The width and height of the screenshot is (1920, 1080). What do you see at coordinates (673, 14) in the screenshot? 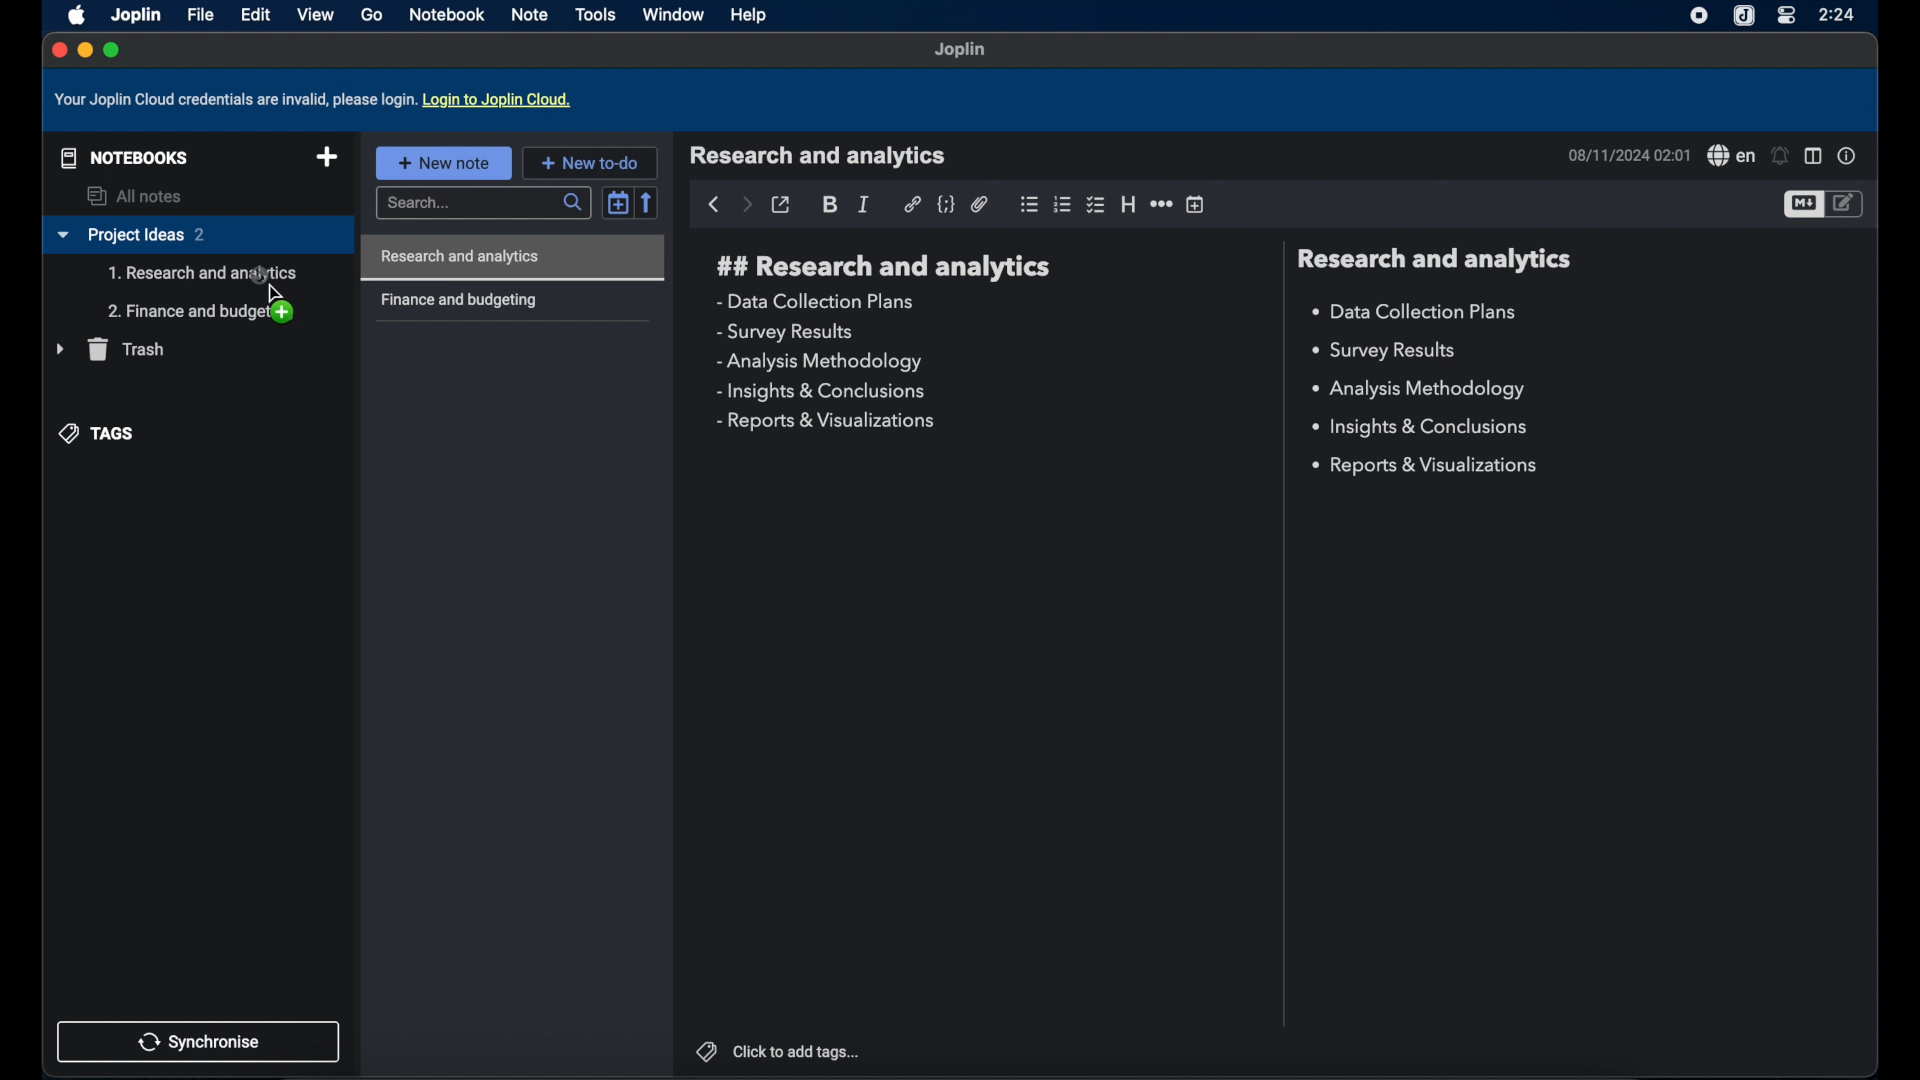
I see `window` at bounding box center [673, 14].